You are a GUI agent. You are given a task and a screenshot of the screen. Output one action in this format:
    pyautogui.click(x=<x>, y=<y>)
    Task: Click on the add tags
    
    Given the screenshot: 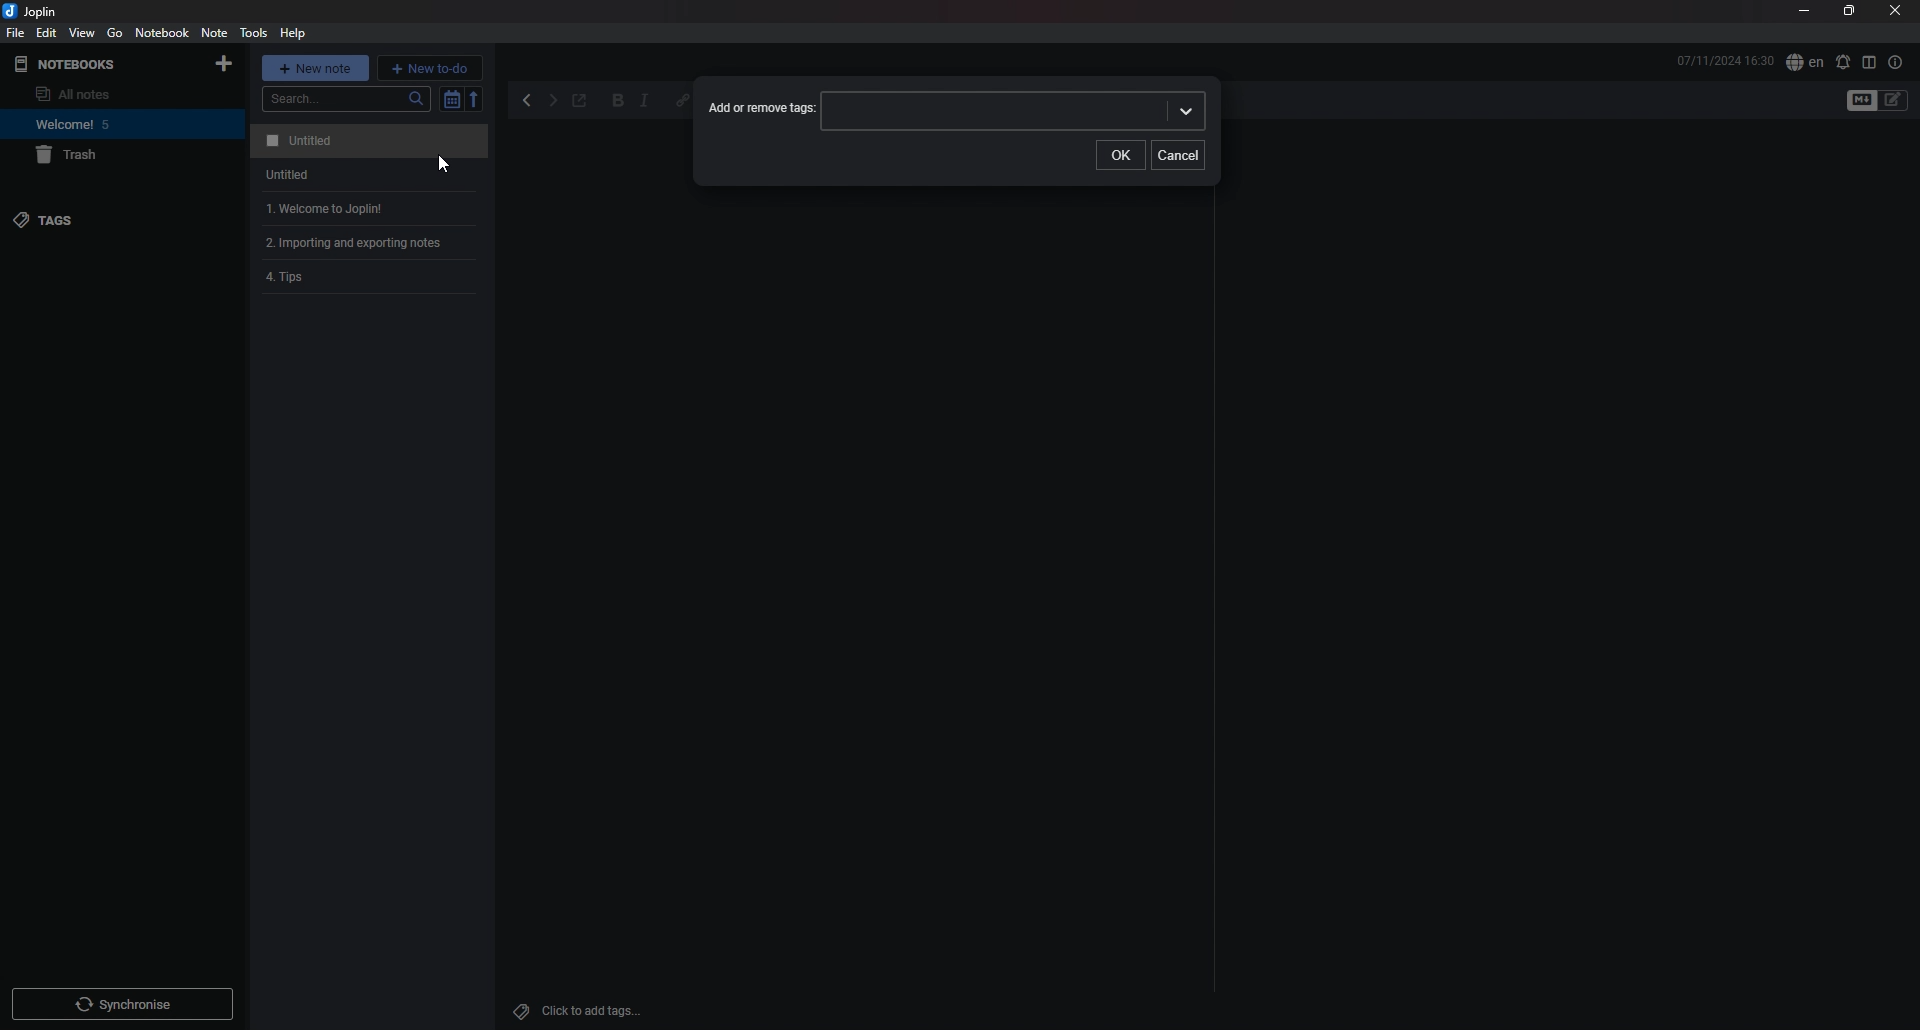 What is the action you would take?
    pyautogui.click(x=585, y=1011)
    